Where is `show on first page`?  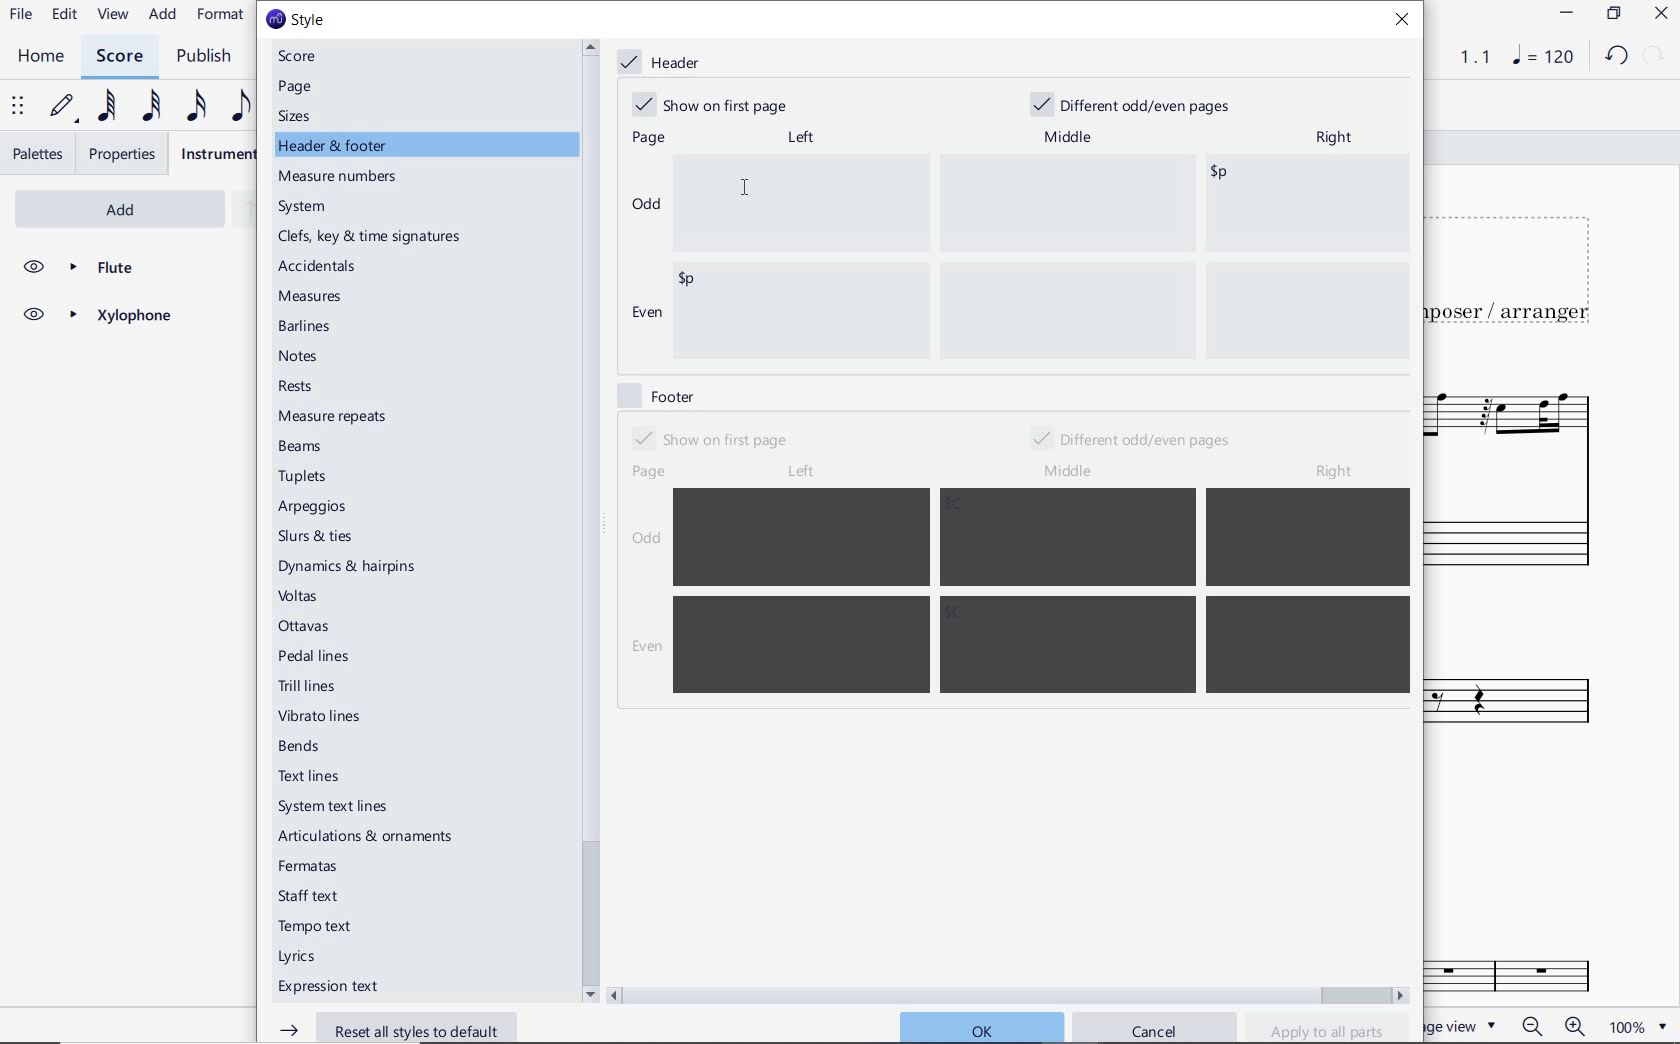 show on first page is located at coordinates (709, 438).